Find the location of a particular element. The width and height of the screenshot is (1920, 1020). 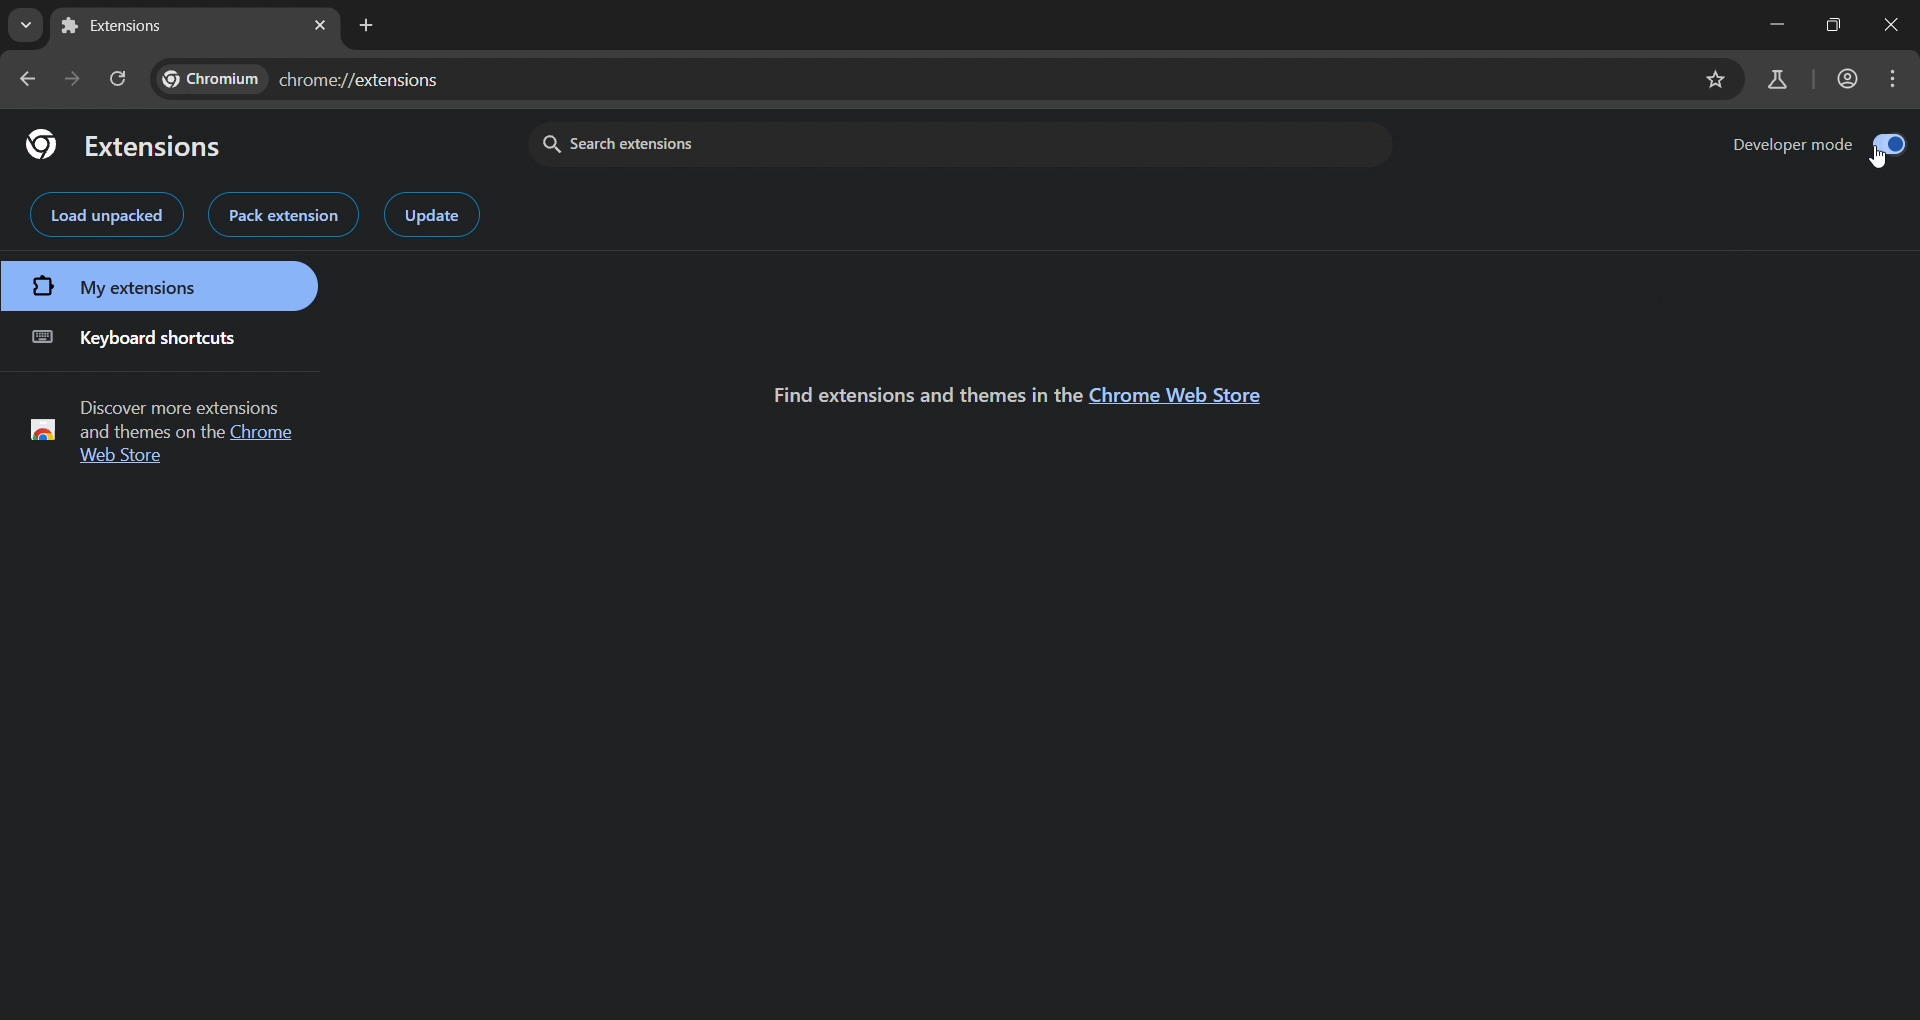

web address is located at coordinates (300, 76).